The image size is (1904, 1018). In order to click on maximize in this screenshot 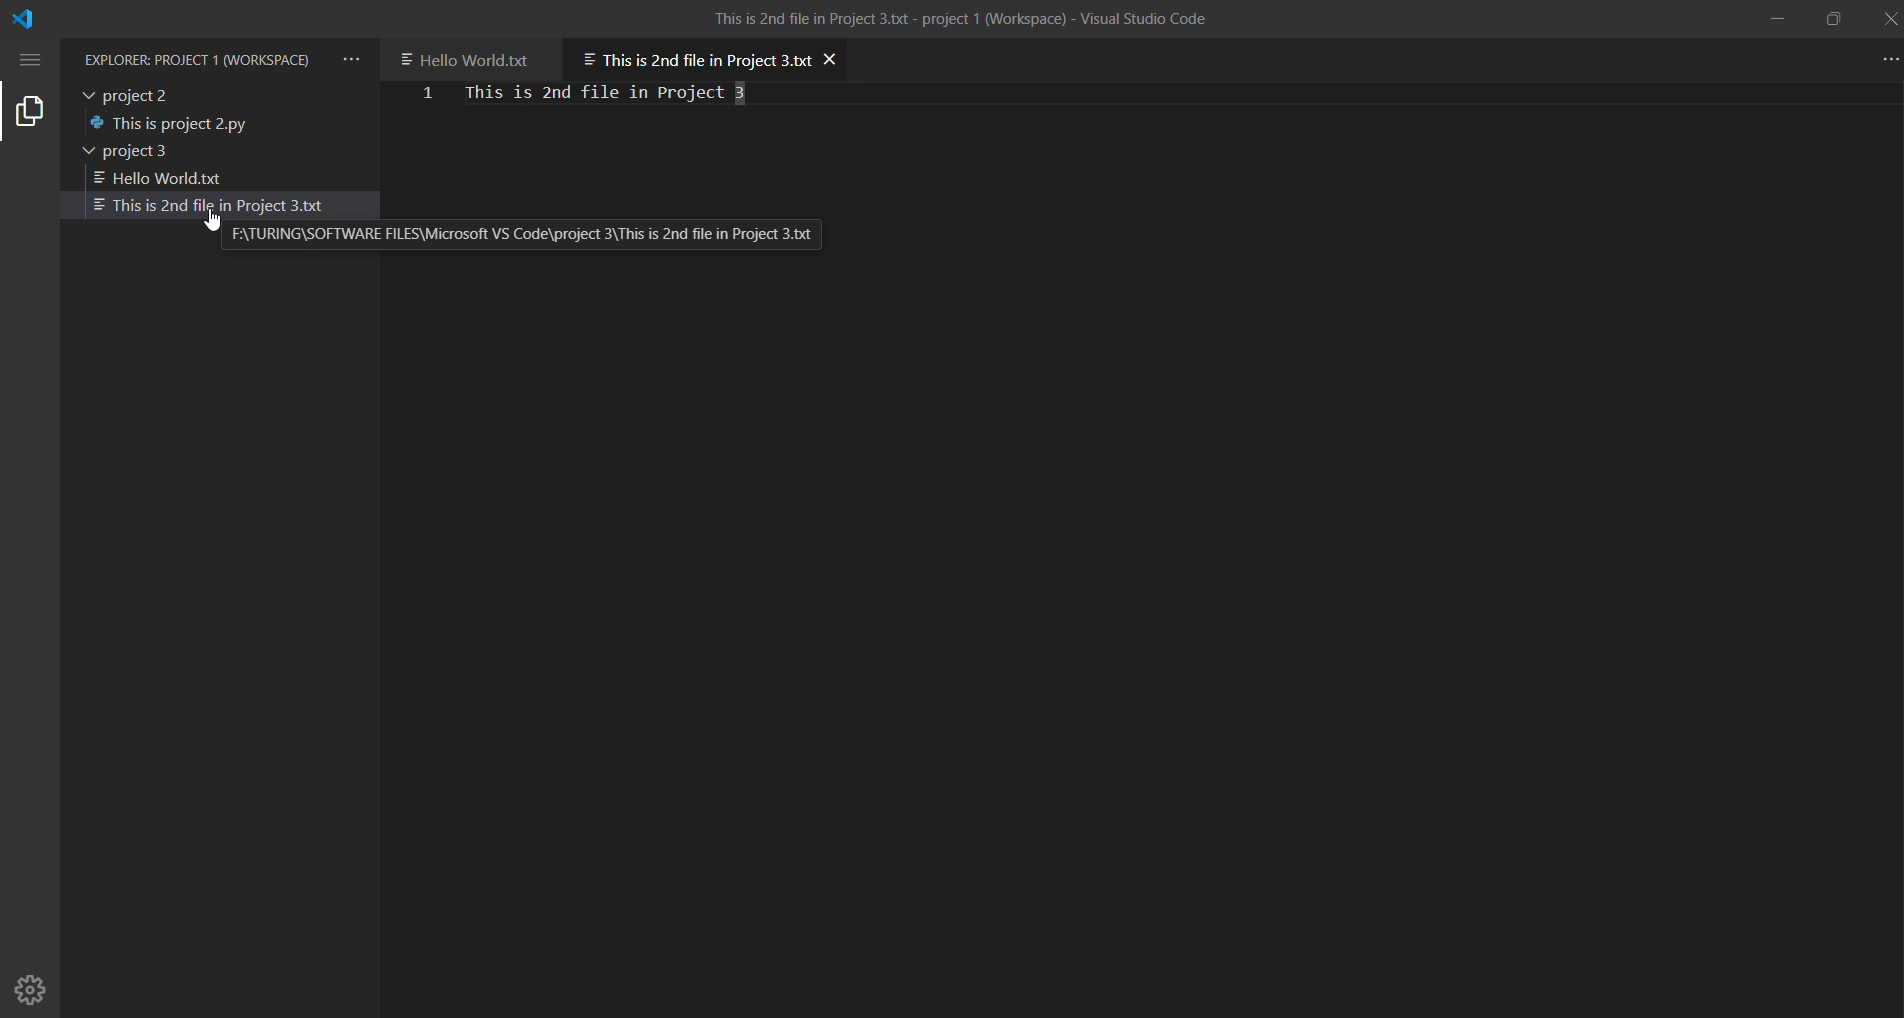, I will do `click(1835, 18)`.